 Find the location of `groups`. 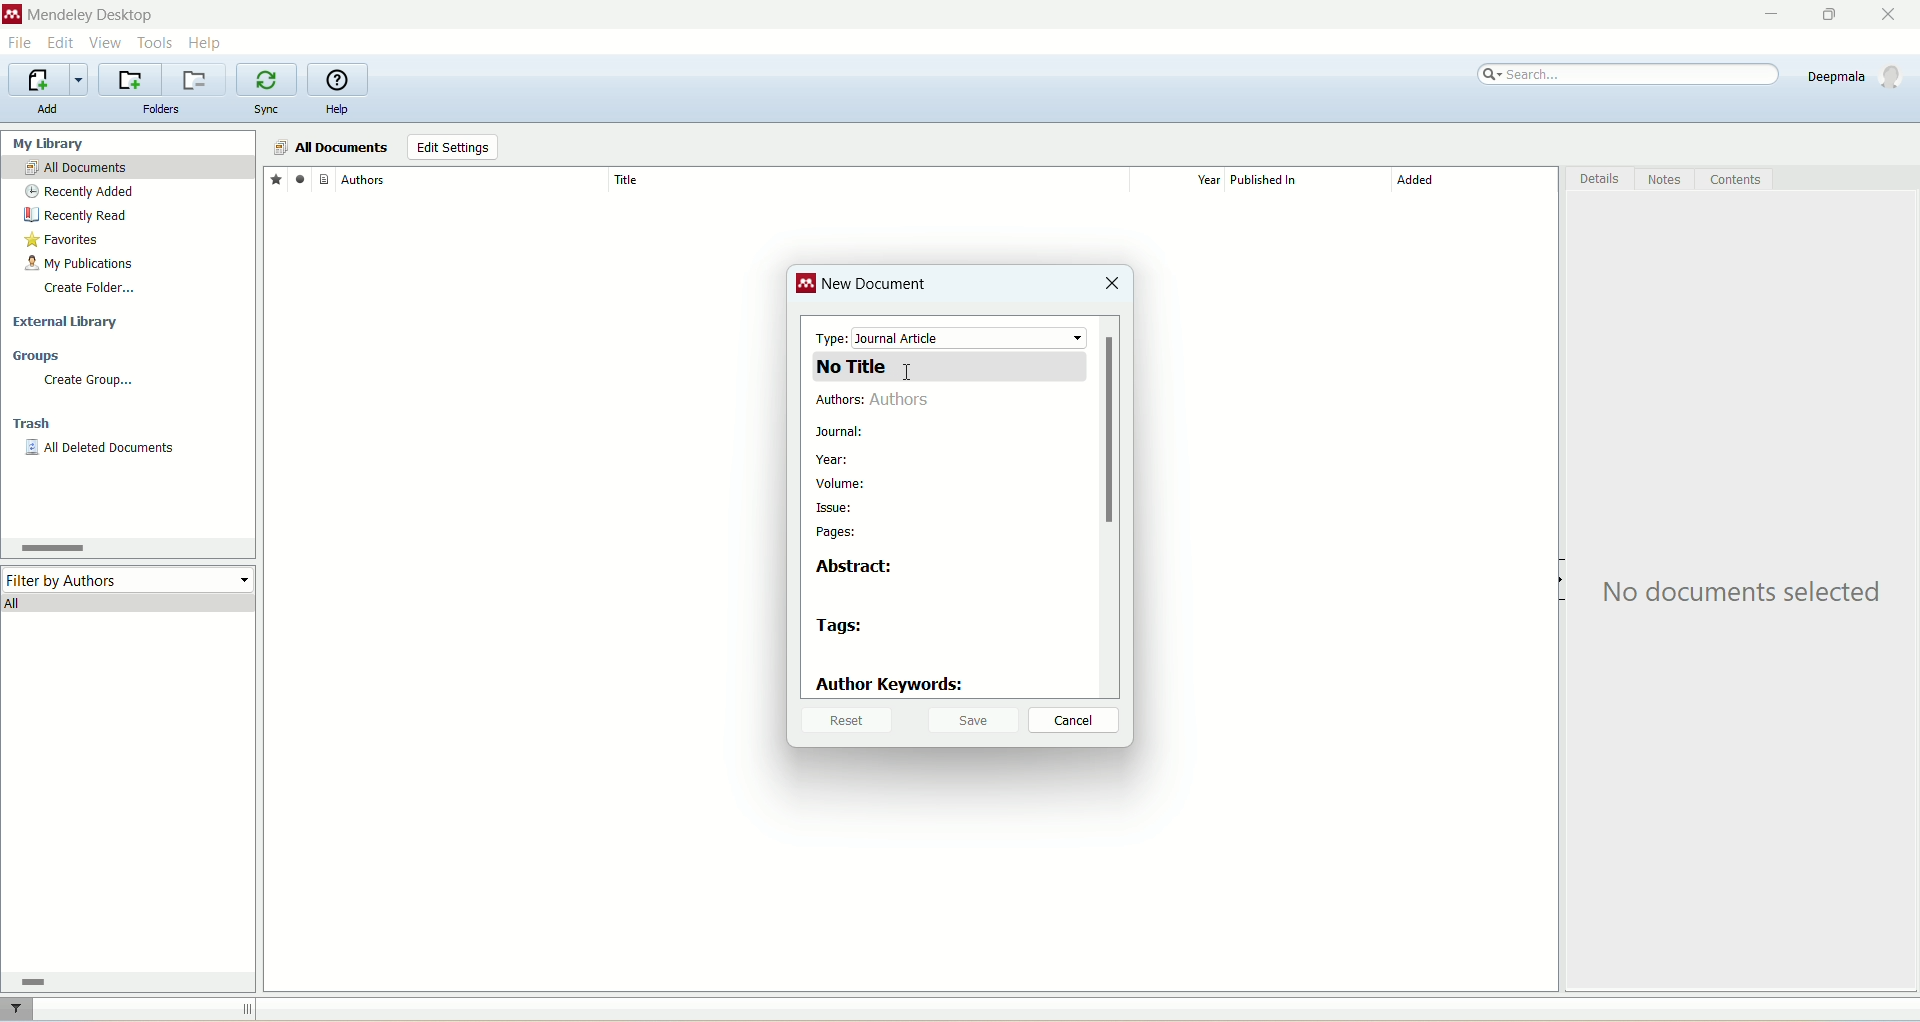

groups is located at coordinates (38, 357).